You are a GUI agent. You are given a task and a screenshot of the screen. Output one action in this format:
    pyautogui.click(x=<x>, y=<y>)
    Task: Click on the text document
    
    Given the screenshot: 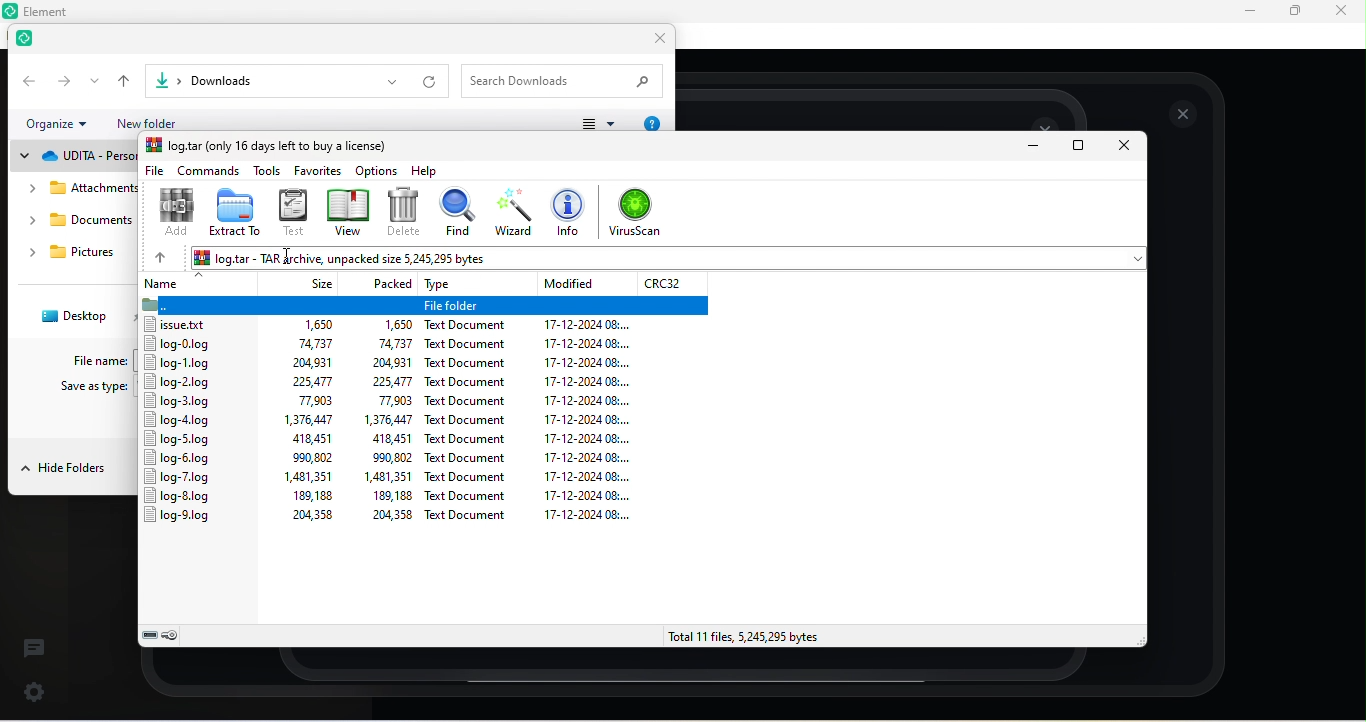 What is the action you would take?
    pyautogui.click(x=467, y=477)
    